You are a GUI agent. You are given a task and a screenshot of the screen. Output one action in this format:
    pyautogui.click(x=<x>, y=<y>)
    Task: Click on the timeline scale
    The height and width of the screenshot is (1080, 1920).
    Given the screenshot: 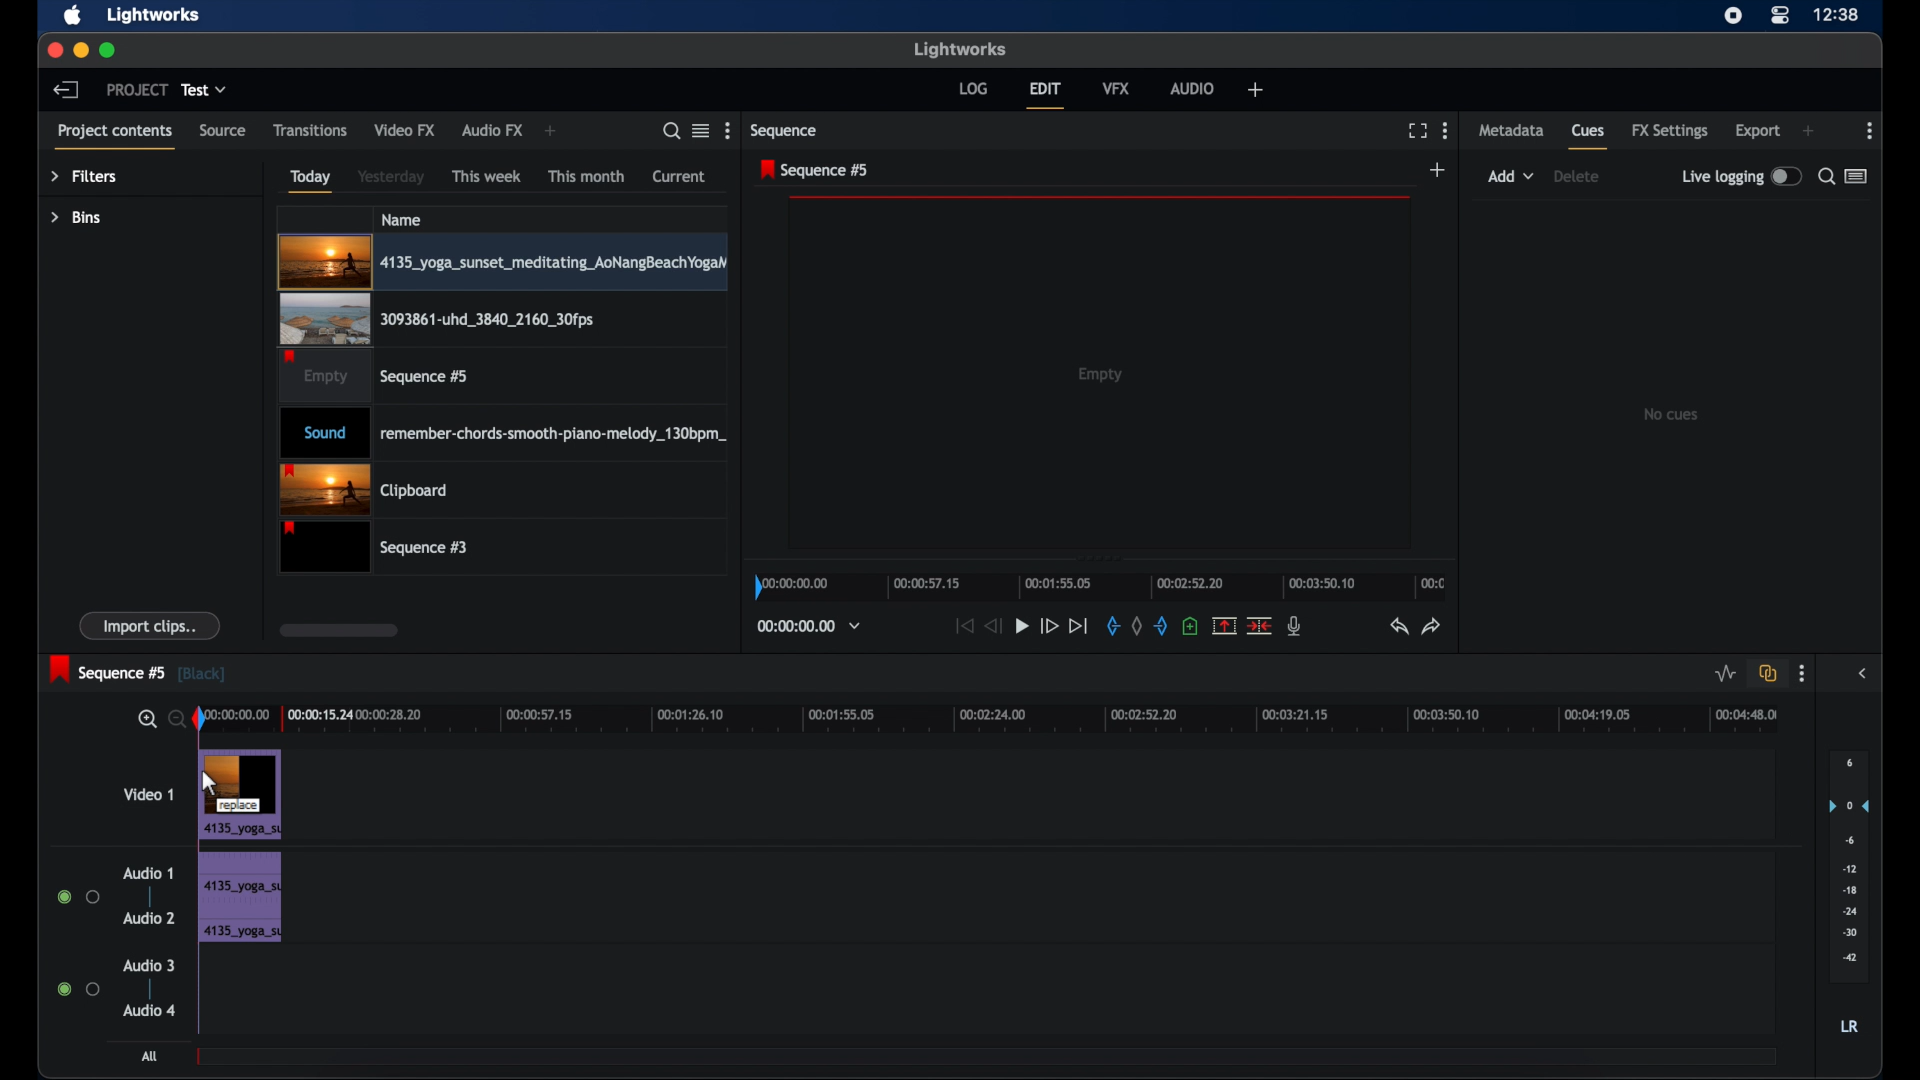 What is the action you would take?
    pyautogui.click(x=1006, y=718)
    